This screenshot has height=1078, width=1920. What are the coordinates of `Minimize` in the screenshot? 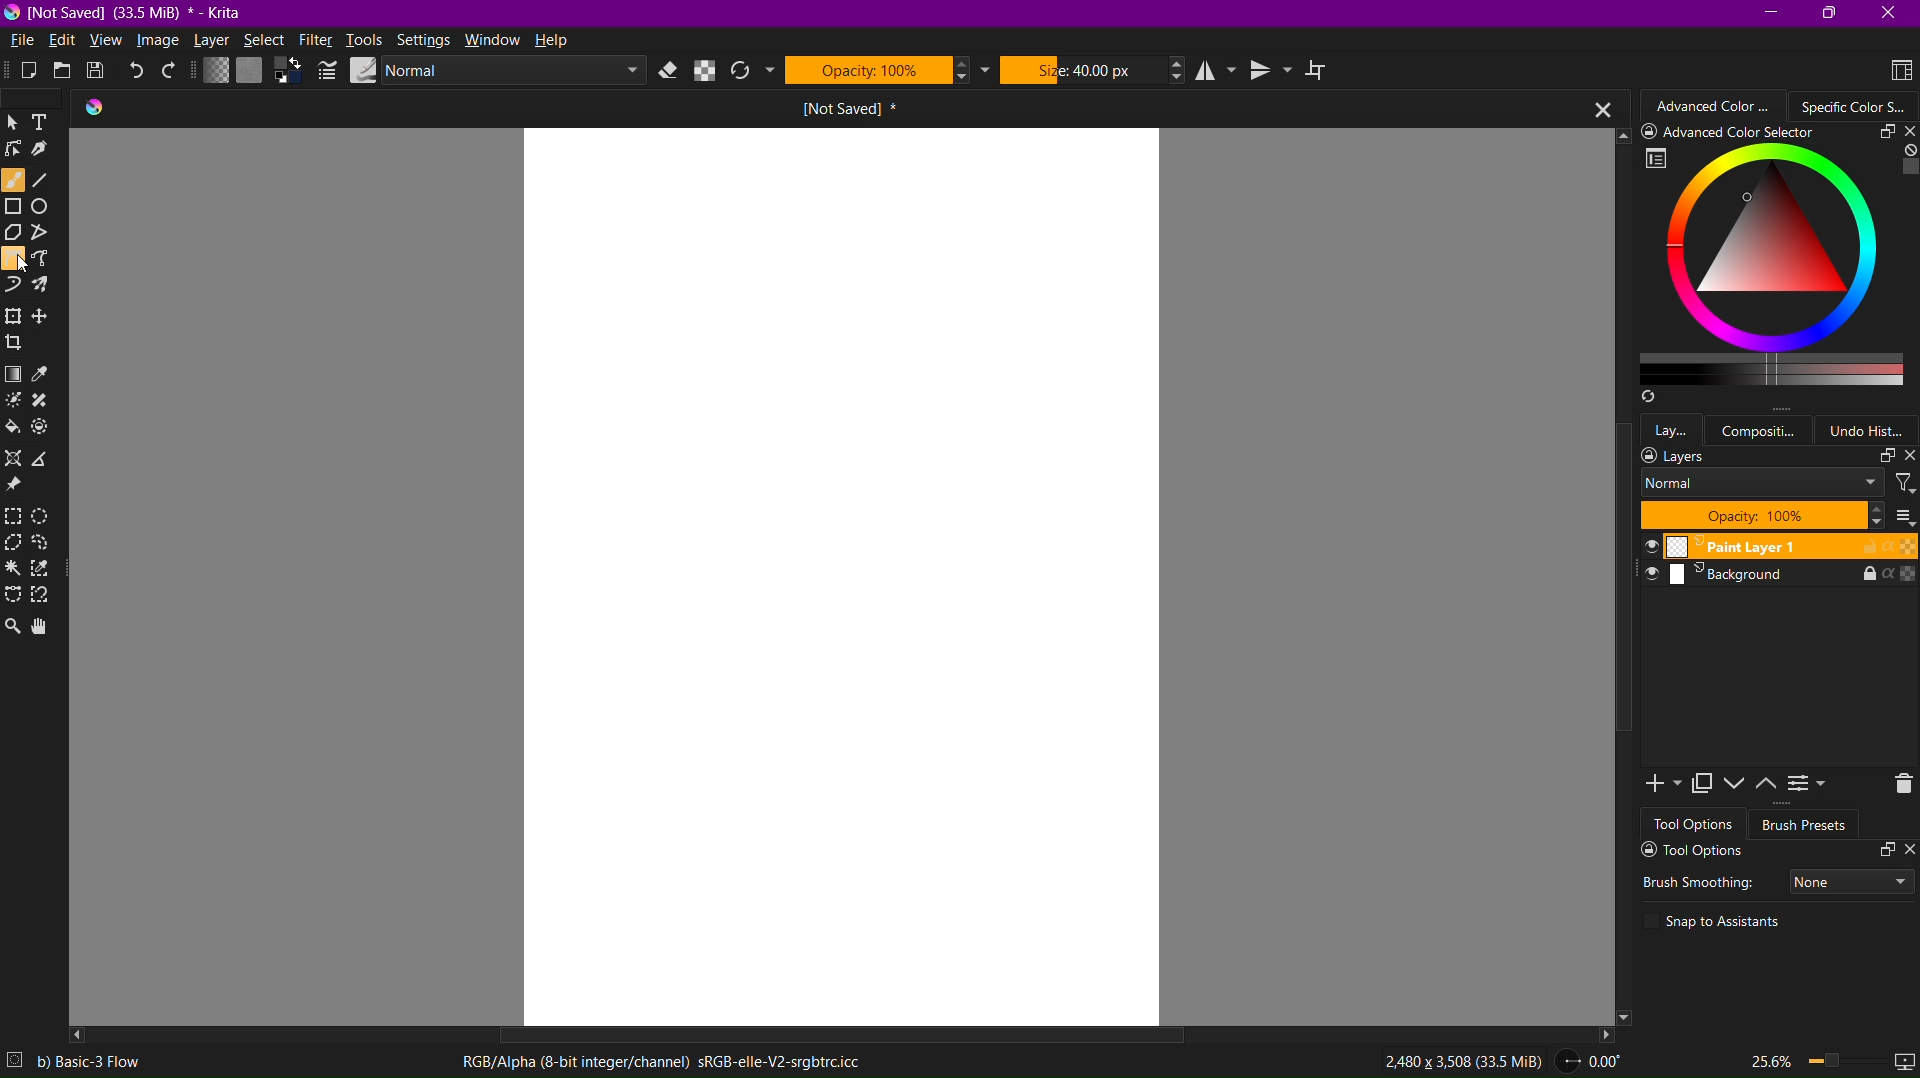 It's located at (1769, 12).